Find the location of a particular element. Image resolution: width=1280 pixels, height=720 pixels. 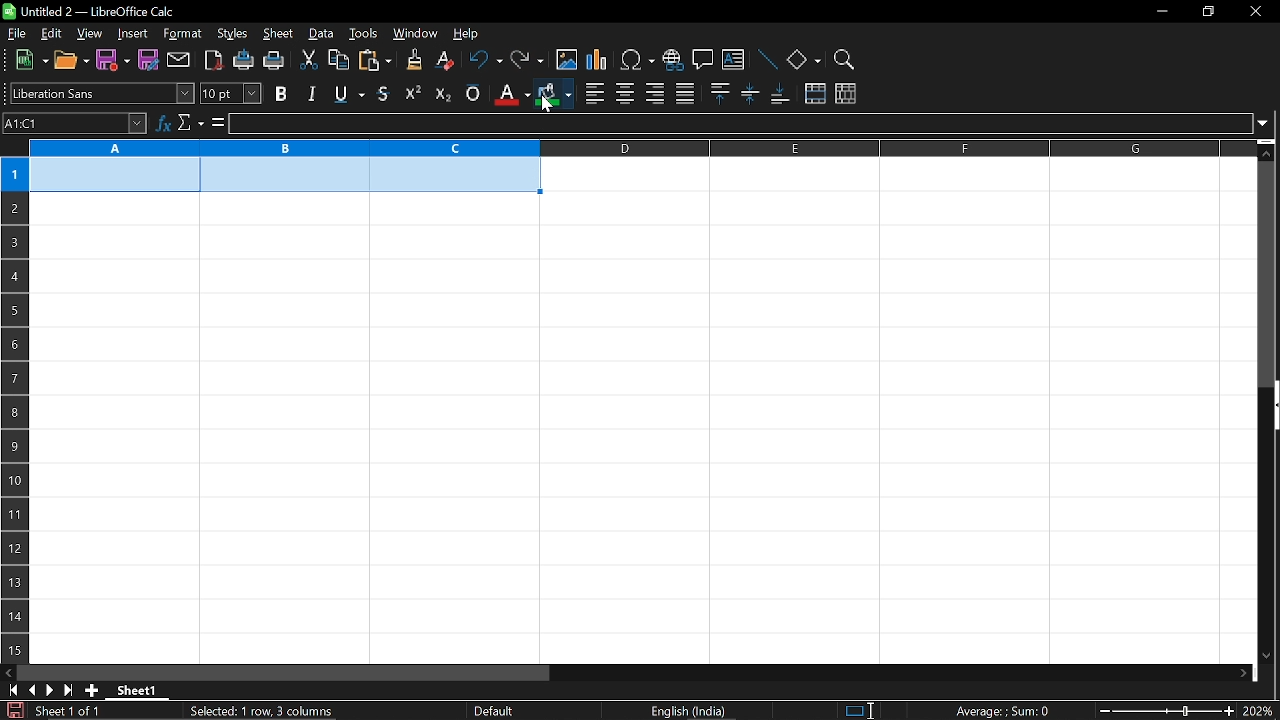

add sheet is located at coordinates (92, 691).